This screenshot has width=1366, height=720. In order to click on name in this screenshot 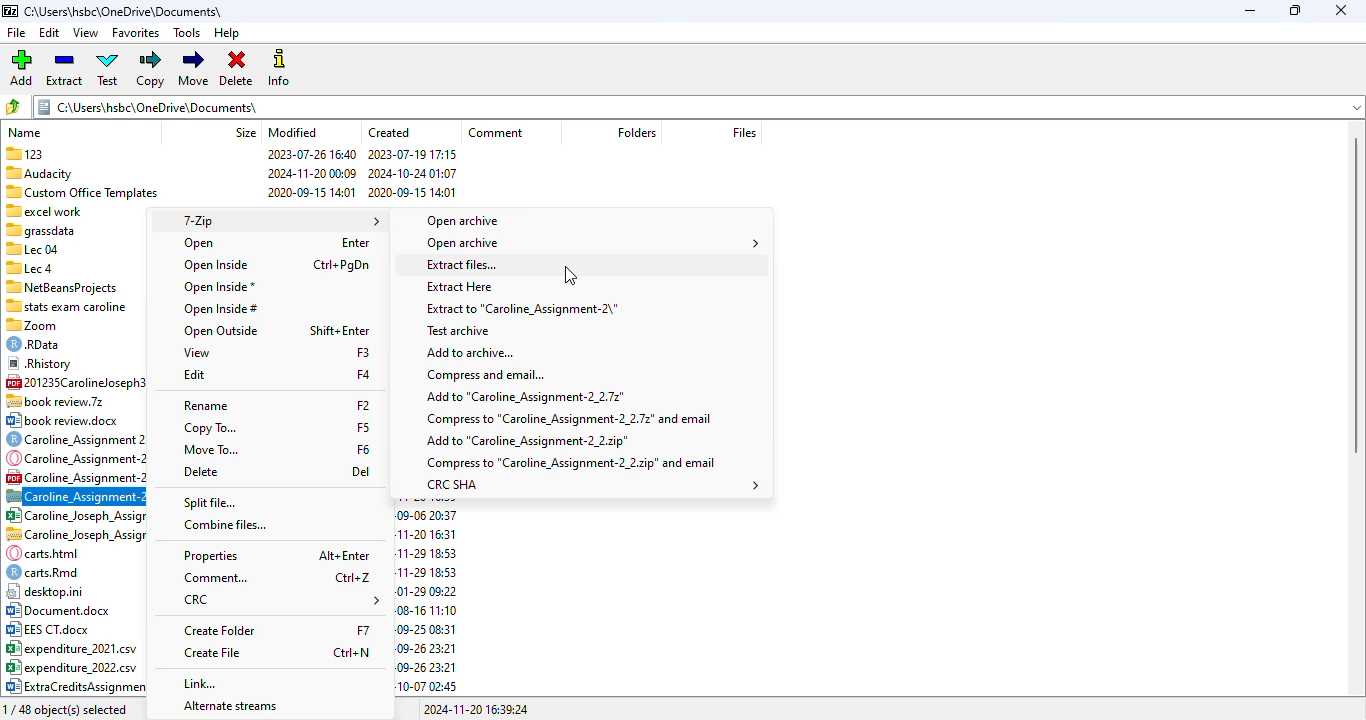, I will do `click(25, 132)`.